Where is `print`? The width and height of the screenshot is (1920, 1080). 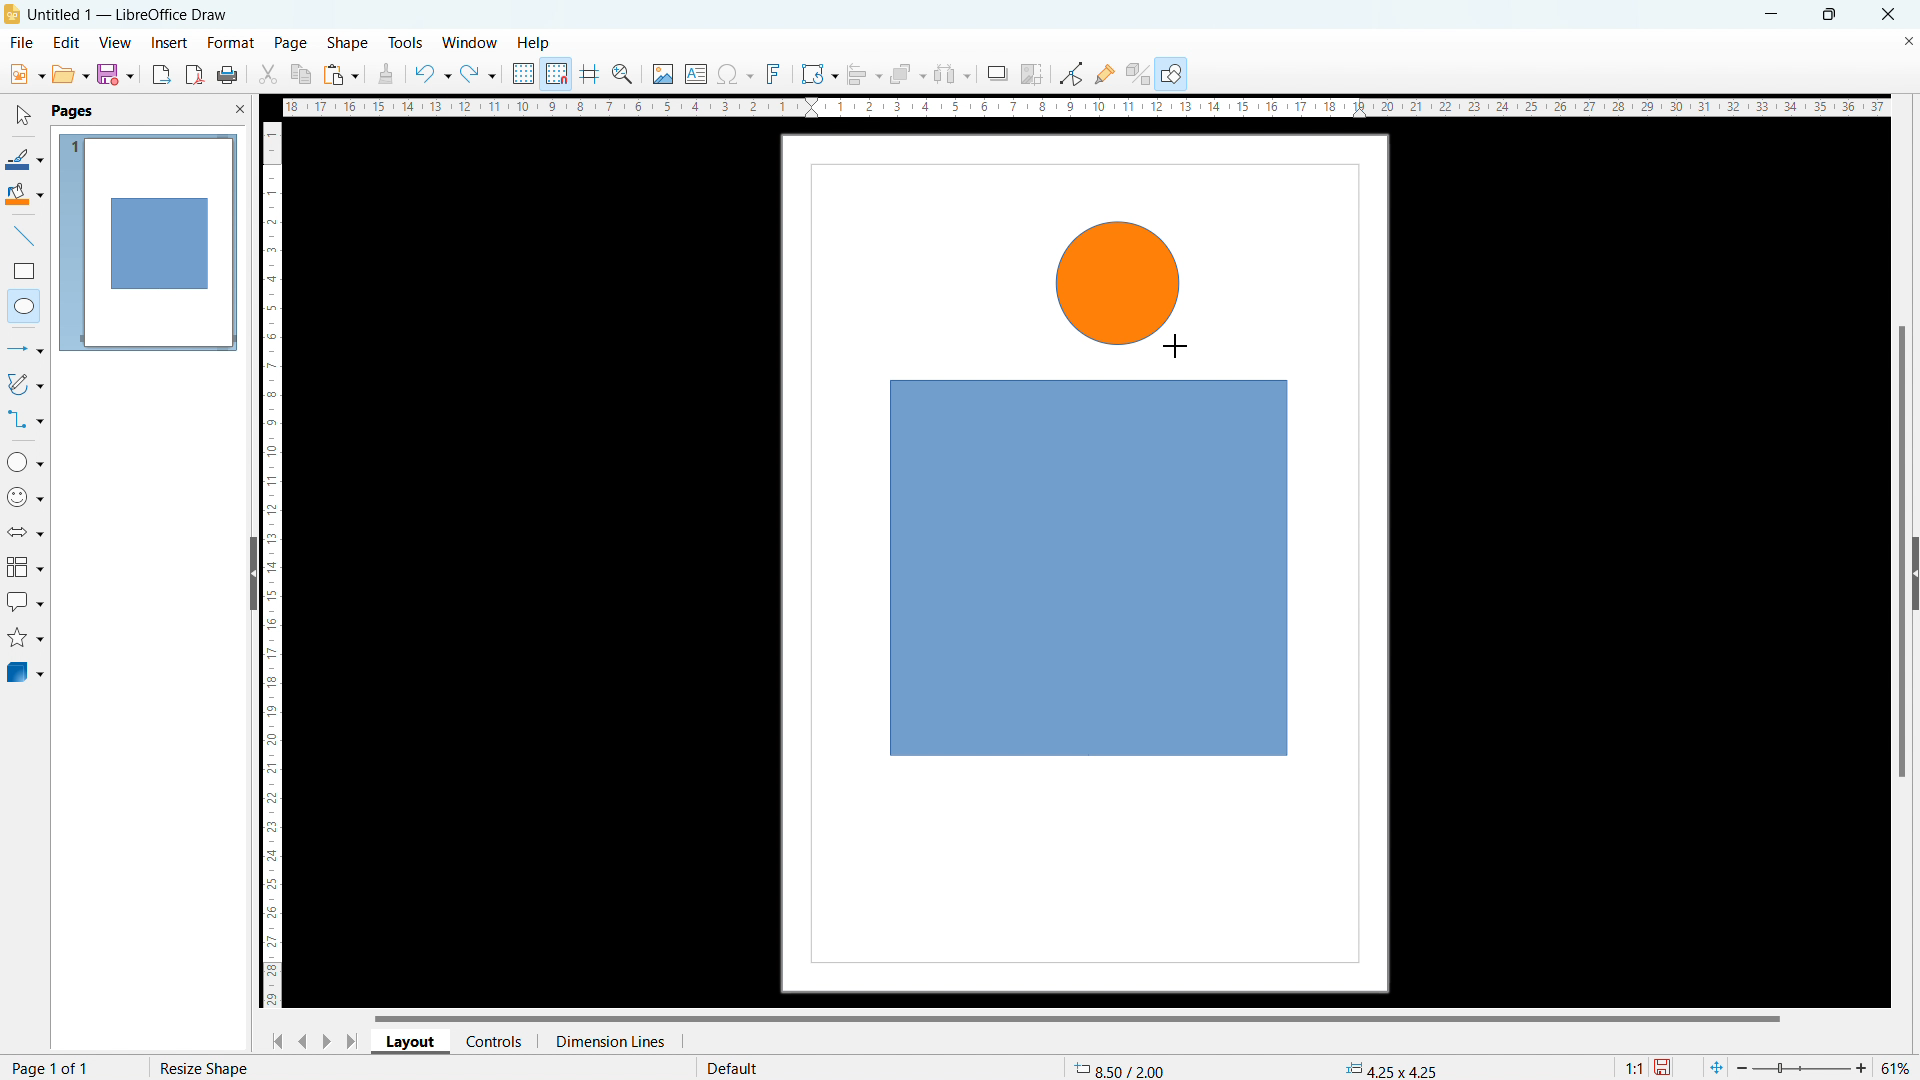
print is located at coordinates (226, 76).